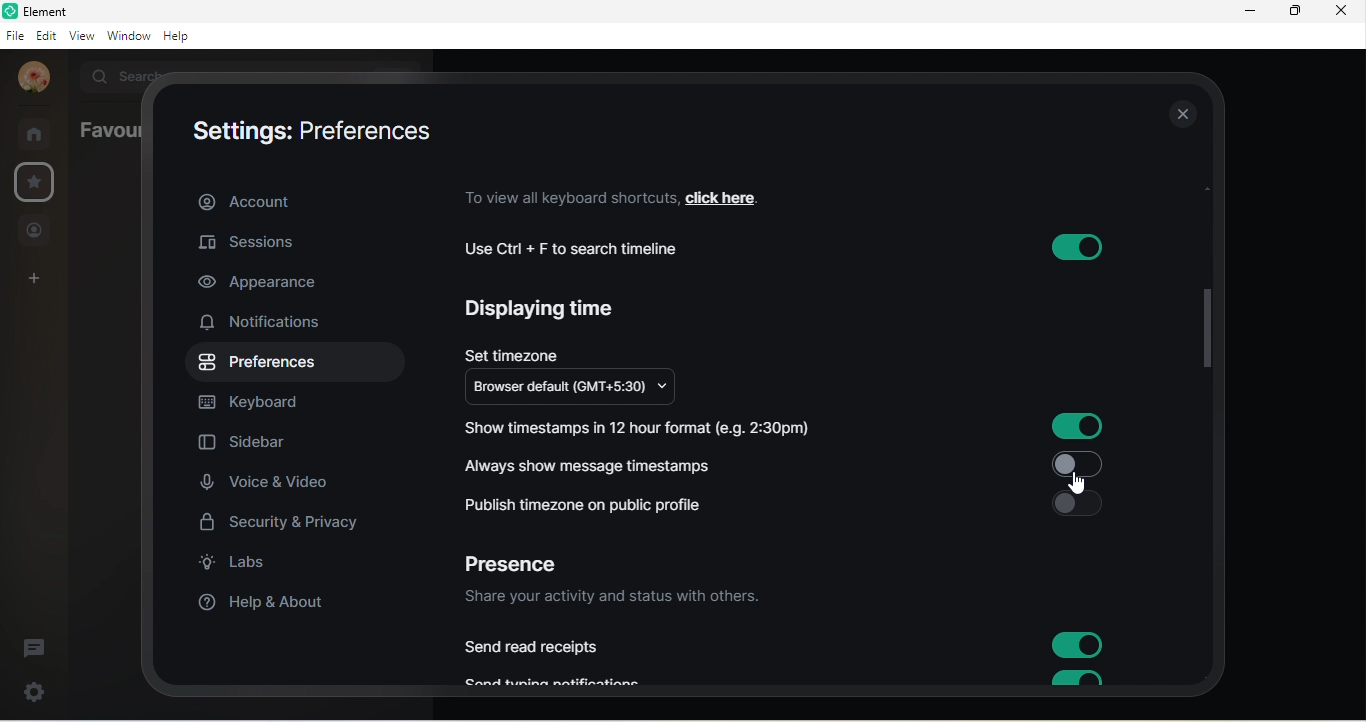 This screenshot has height=722, width=1366. I want to click on help and about, so click(263, 605).